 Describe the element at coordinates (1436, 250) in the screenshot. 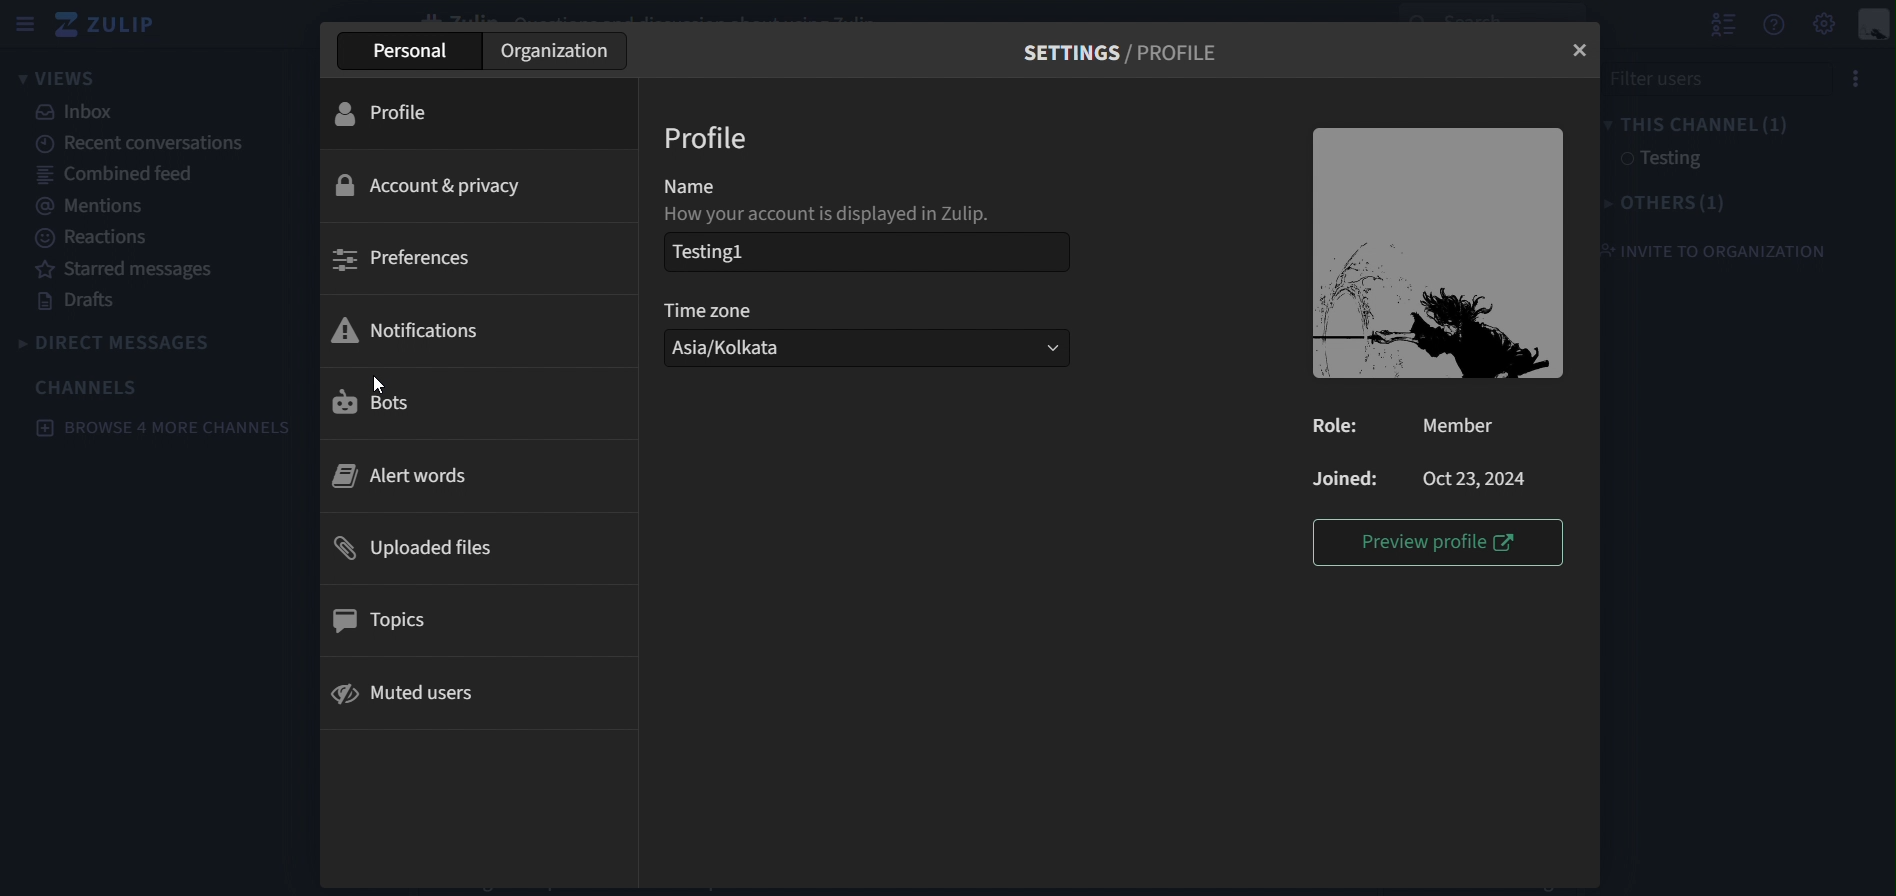

I see `image` at that location.